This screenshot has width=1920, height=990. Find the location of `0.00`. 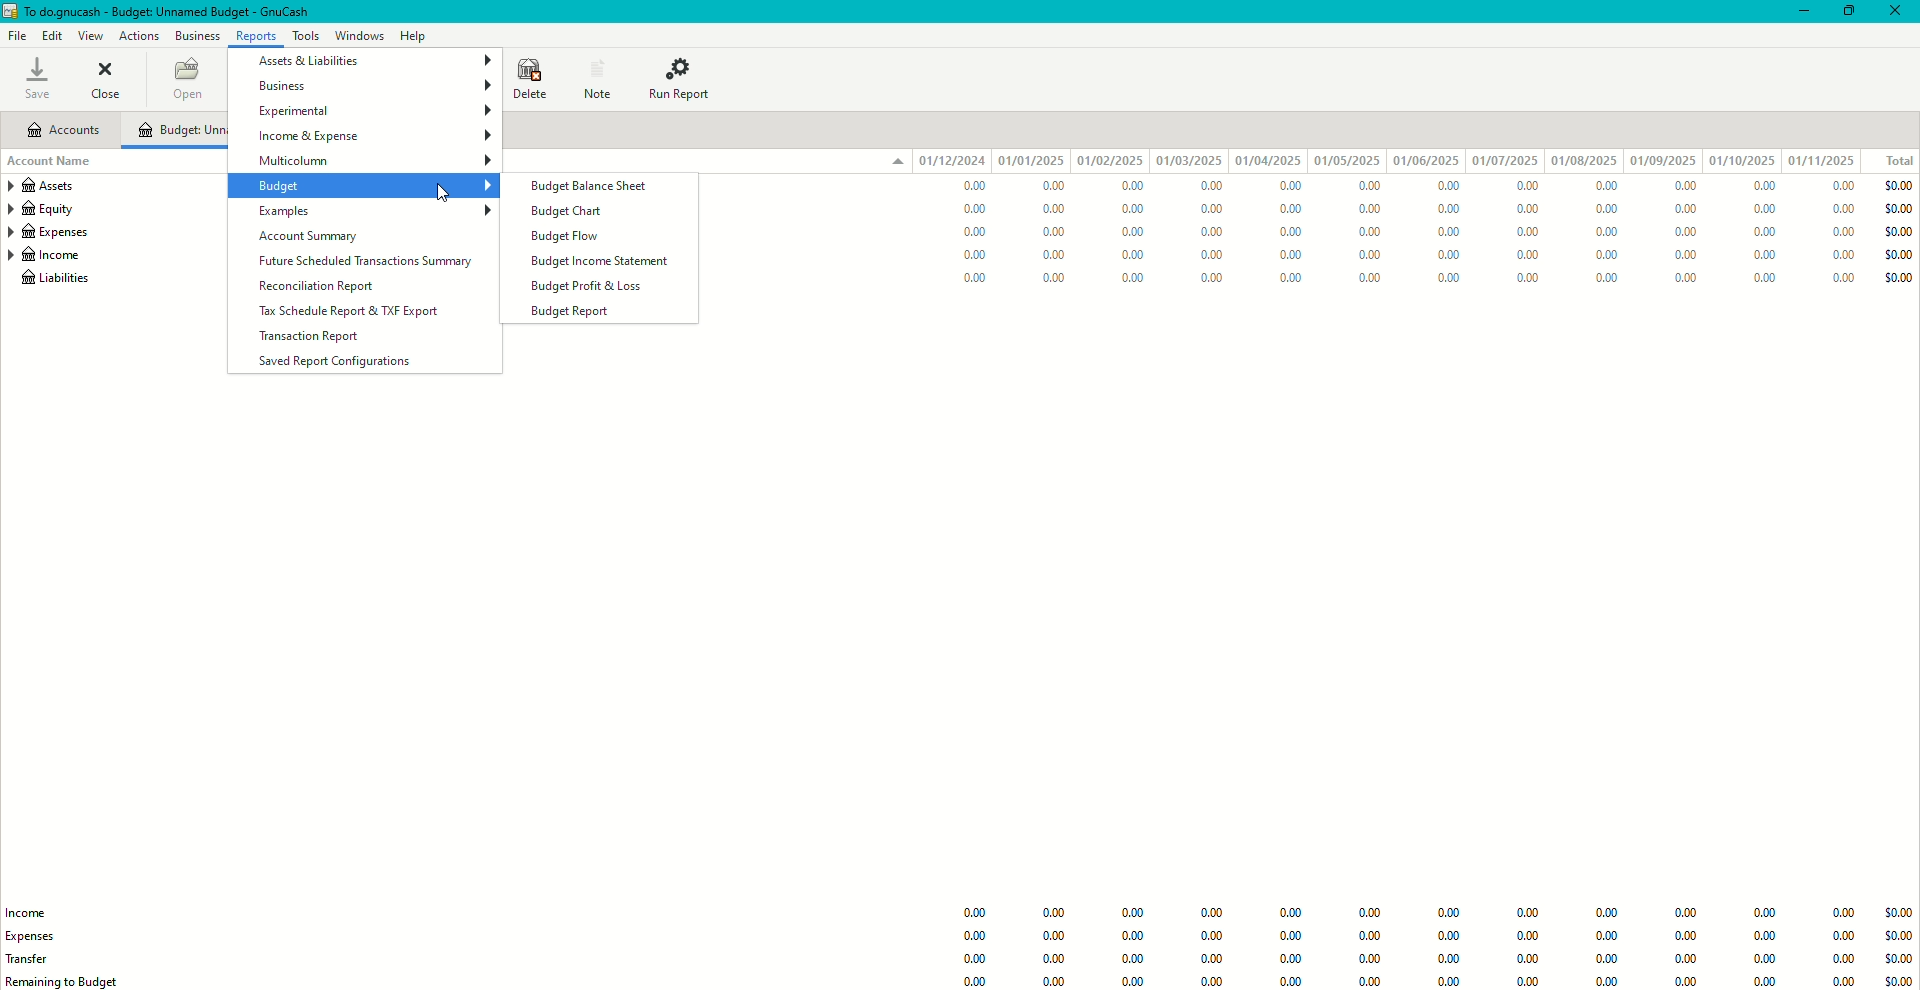

0.00 is located at coordinates (1524, 278).